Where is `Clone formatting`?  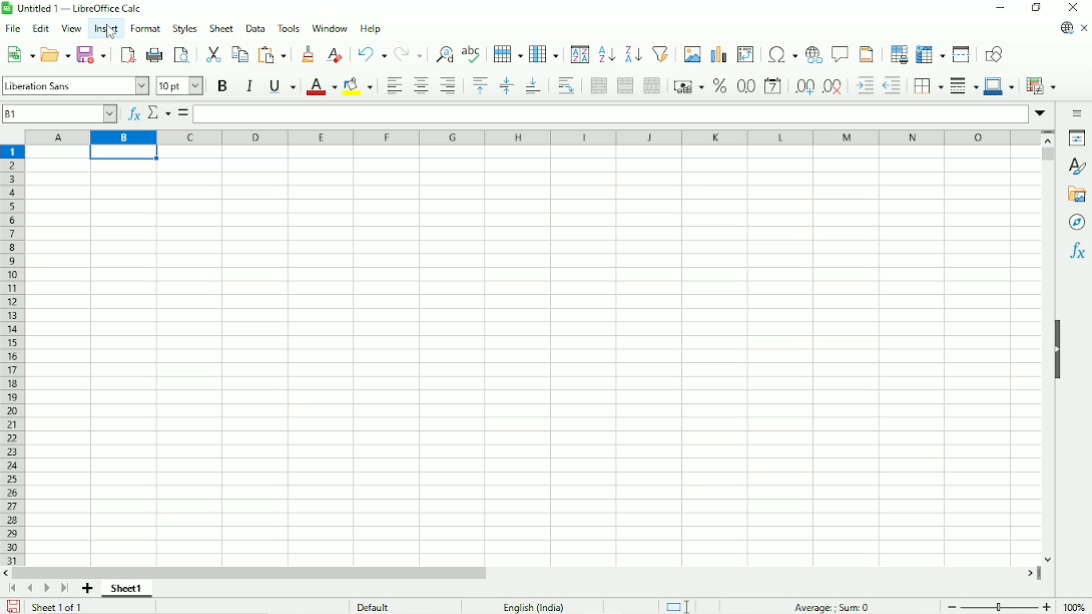 Clone formatting is located at coordinates (306, 53).